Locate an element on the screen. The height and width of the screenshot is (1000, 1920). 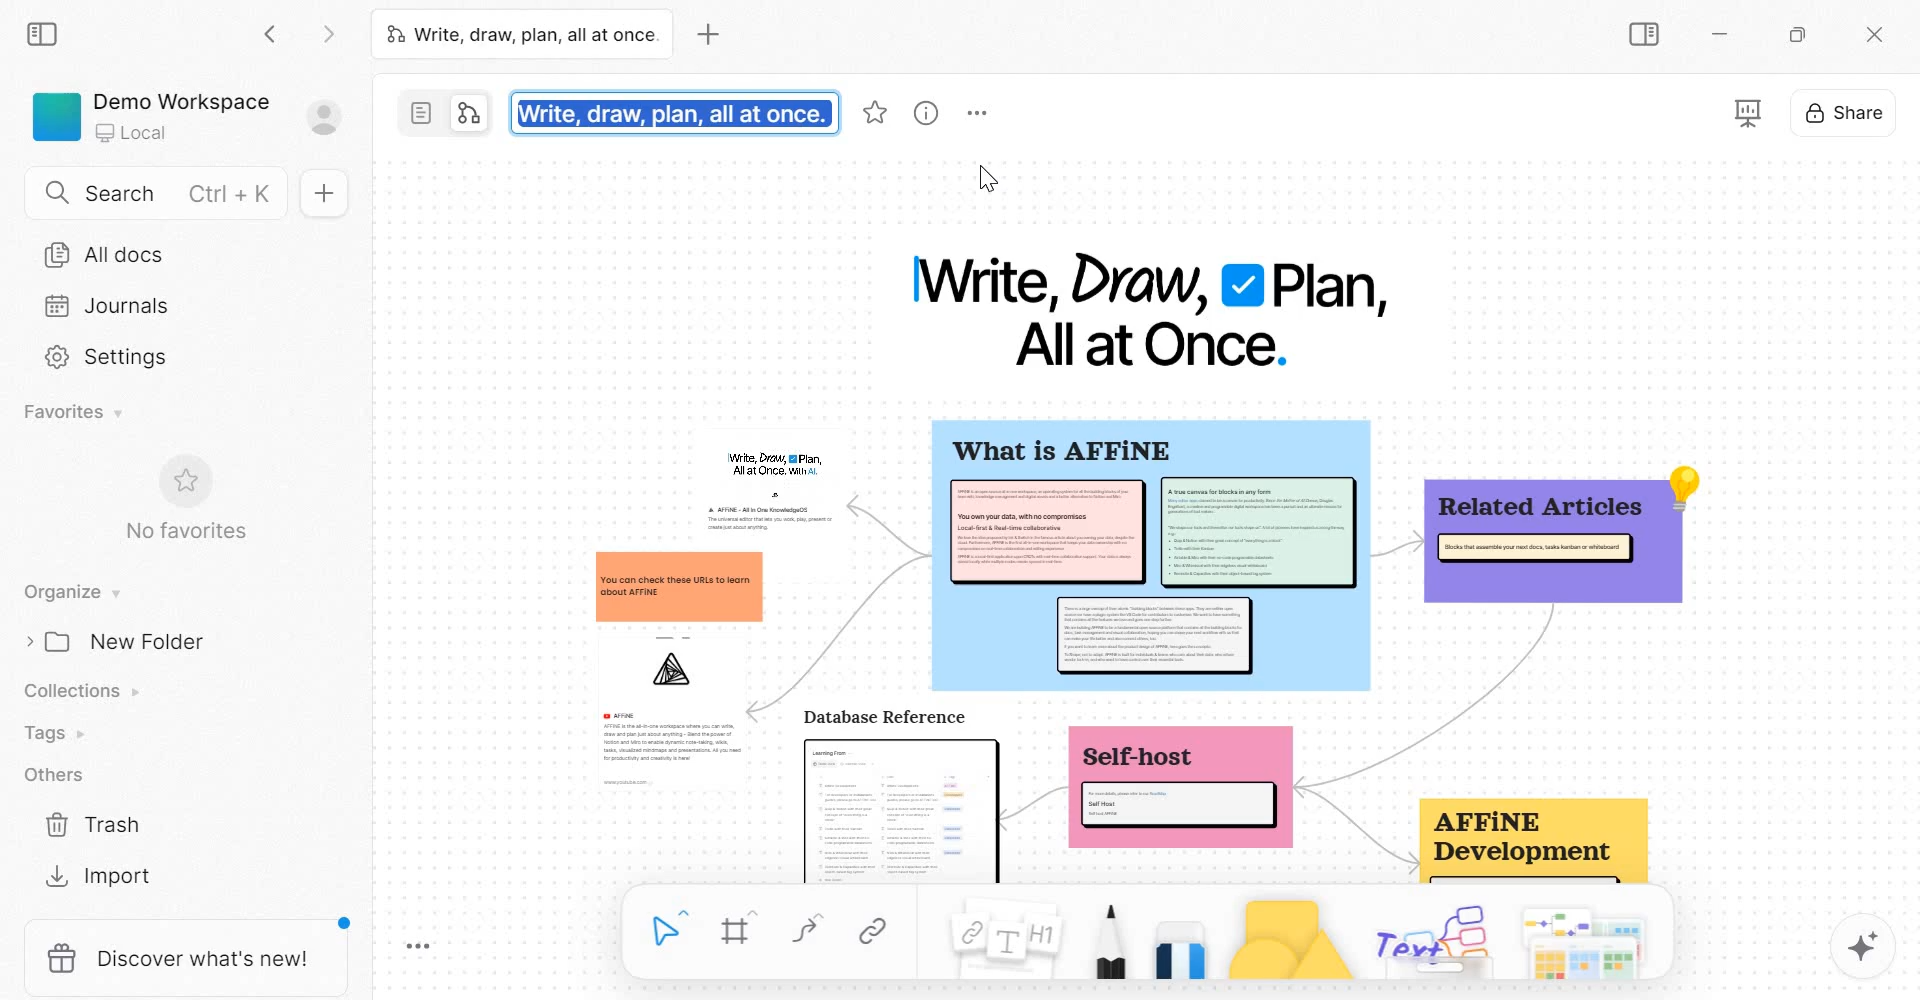
cursor is located at coordinates (989, 181).